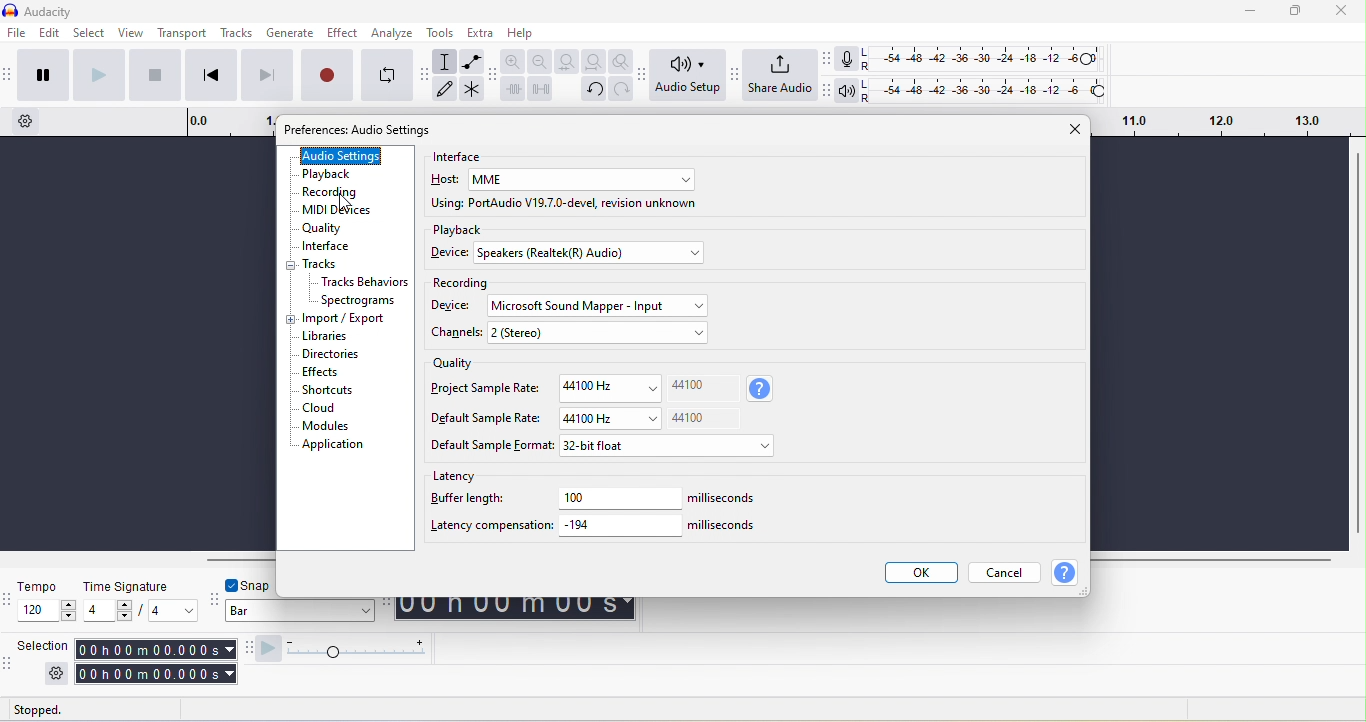  I want to click on help, so click(1063, 572).